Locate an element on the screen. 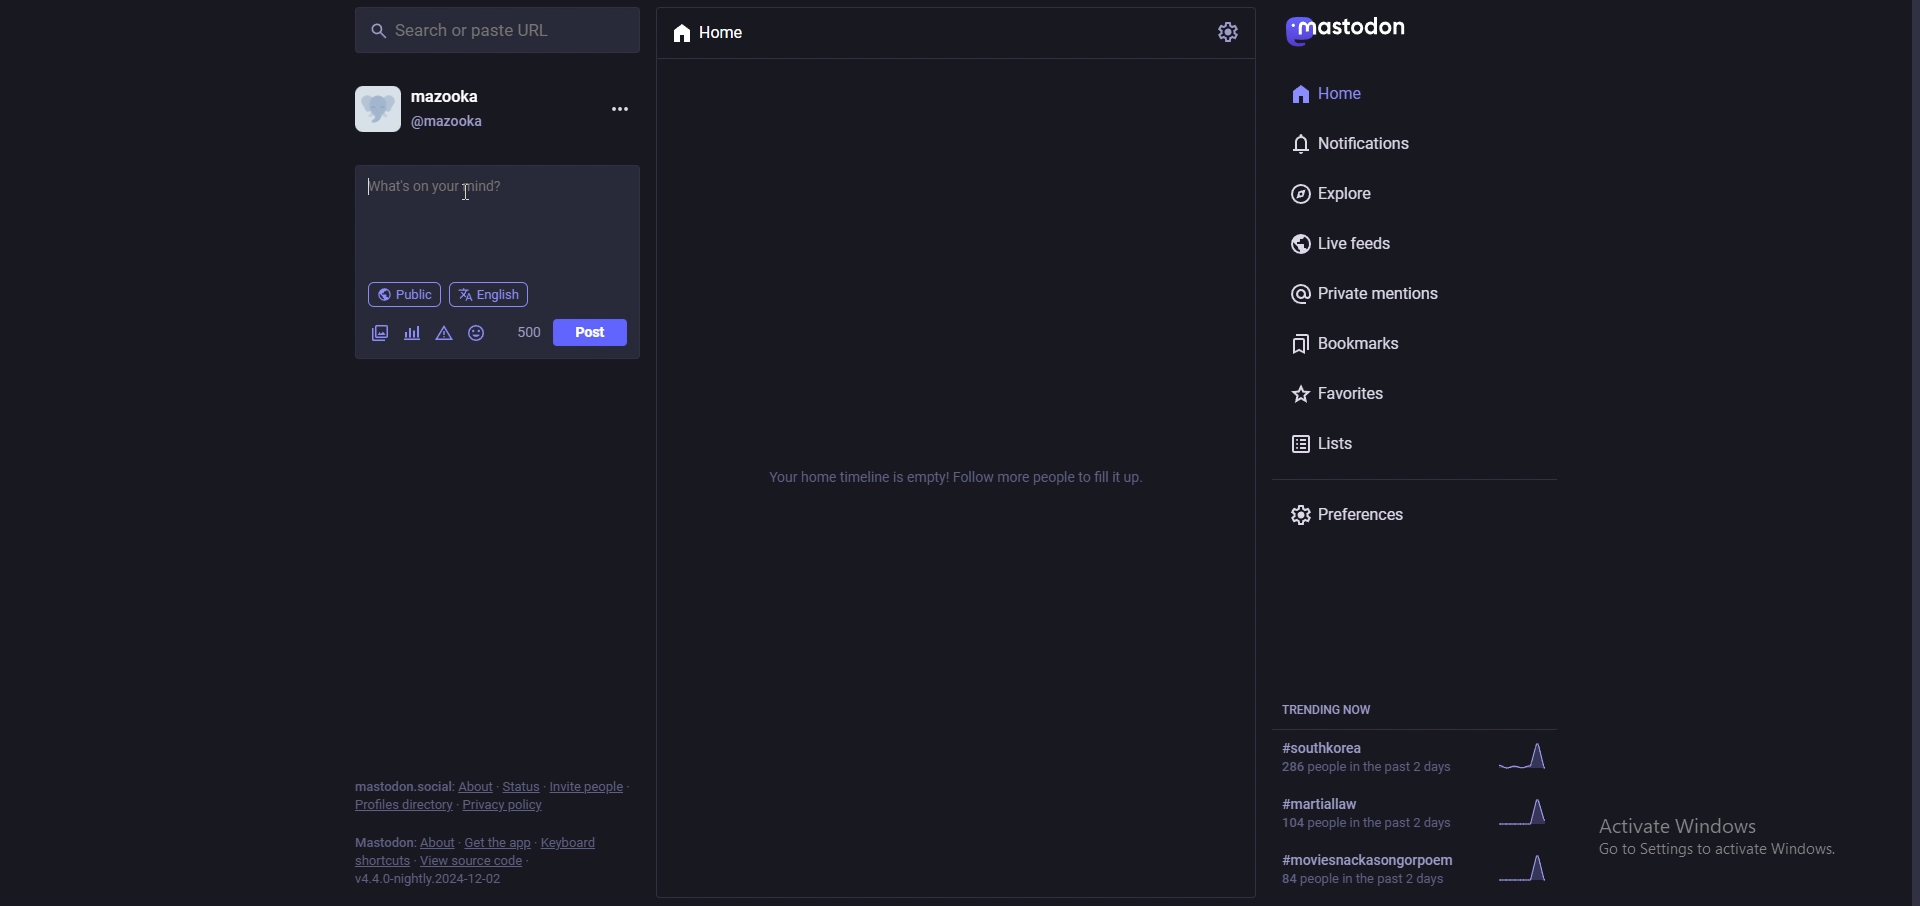  home is located at coordinates (732, 36).